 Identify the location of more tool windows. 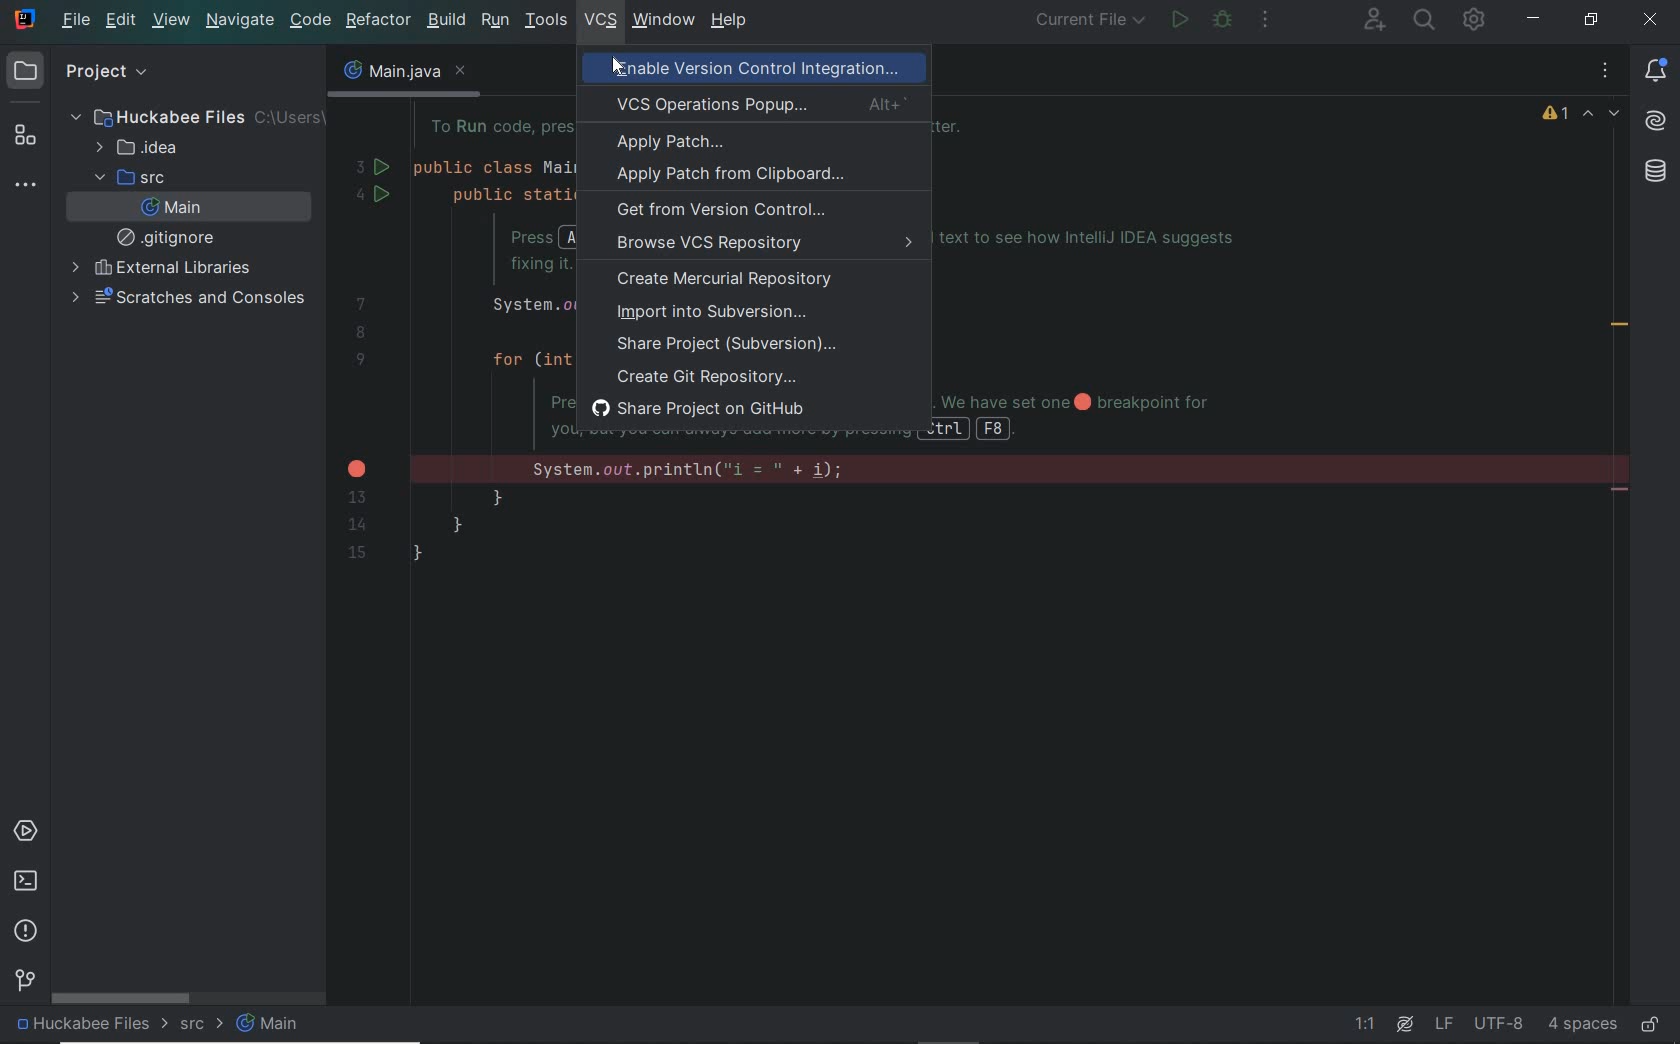
(28, 185).